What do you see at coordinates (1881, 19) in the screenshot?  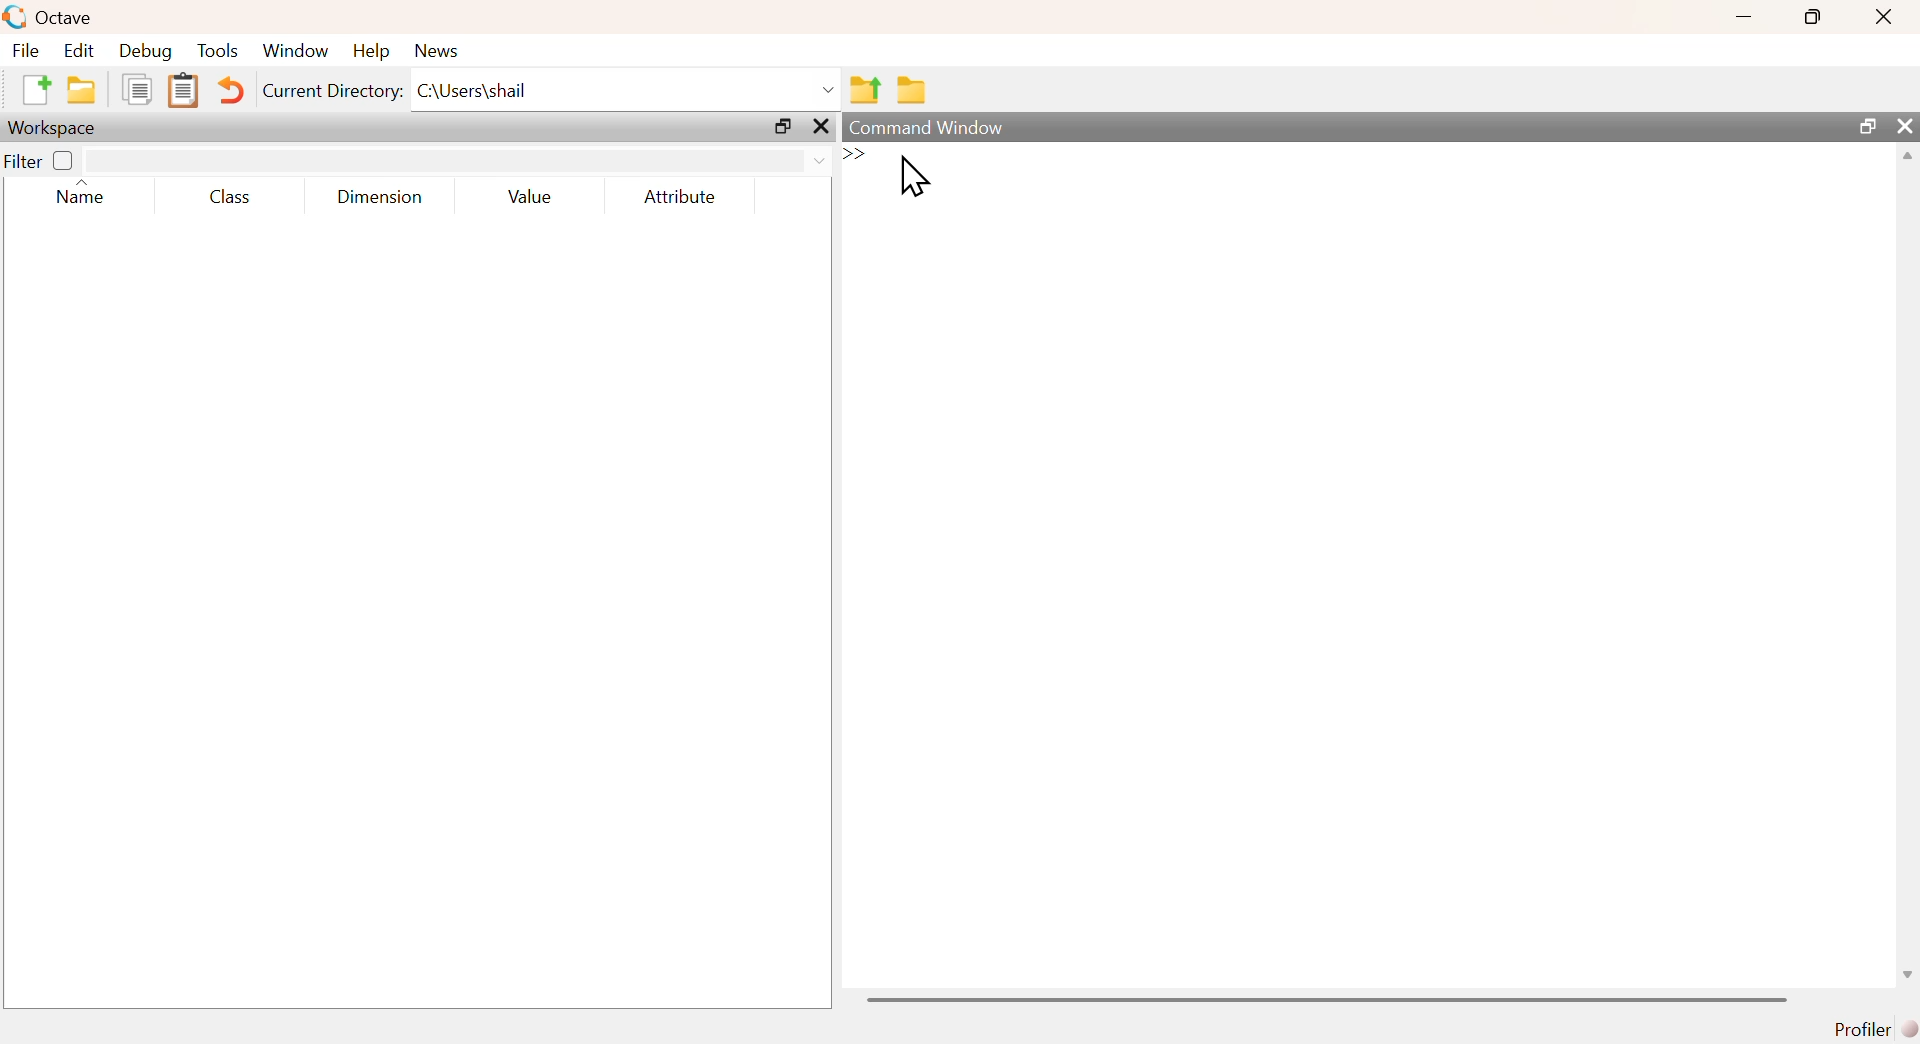 I see `close` at bounding box center [1881, 19].